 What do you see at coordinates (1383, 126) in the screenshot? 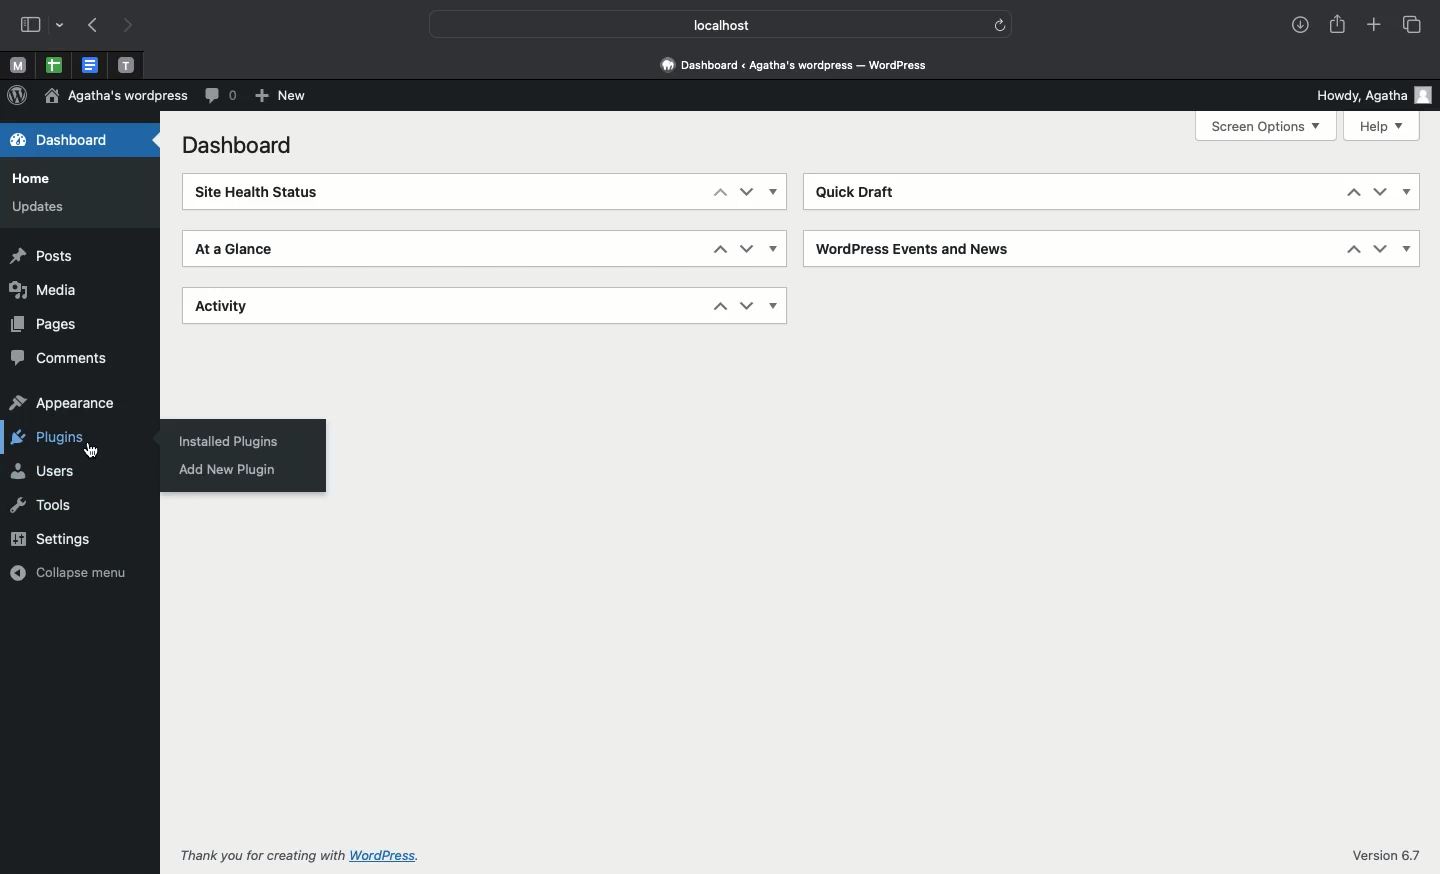
I see `Help` at bounding box center [1383, 126].